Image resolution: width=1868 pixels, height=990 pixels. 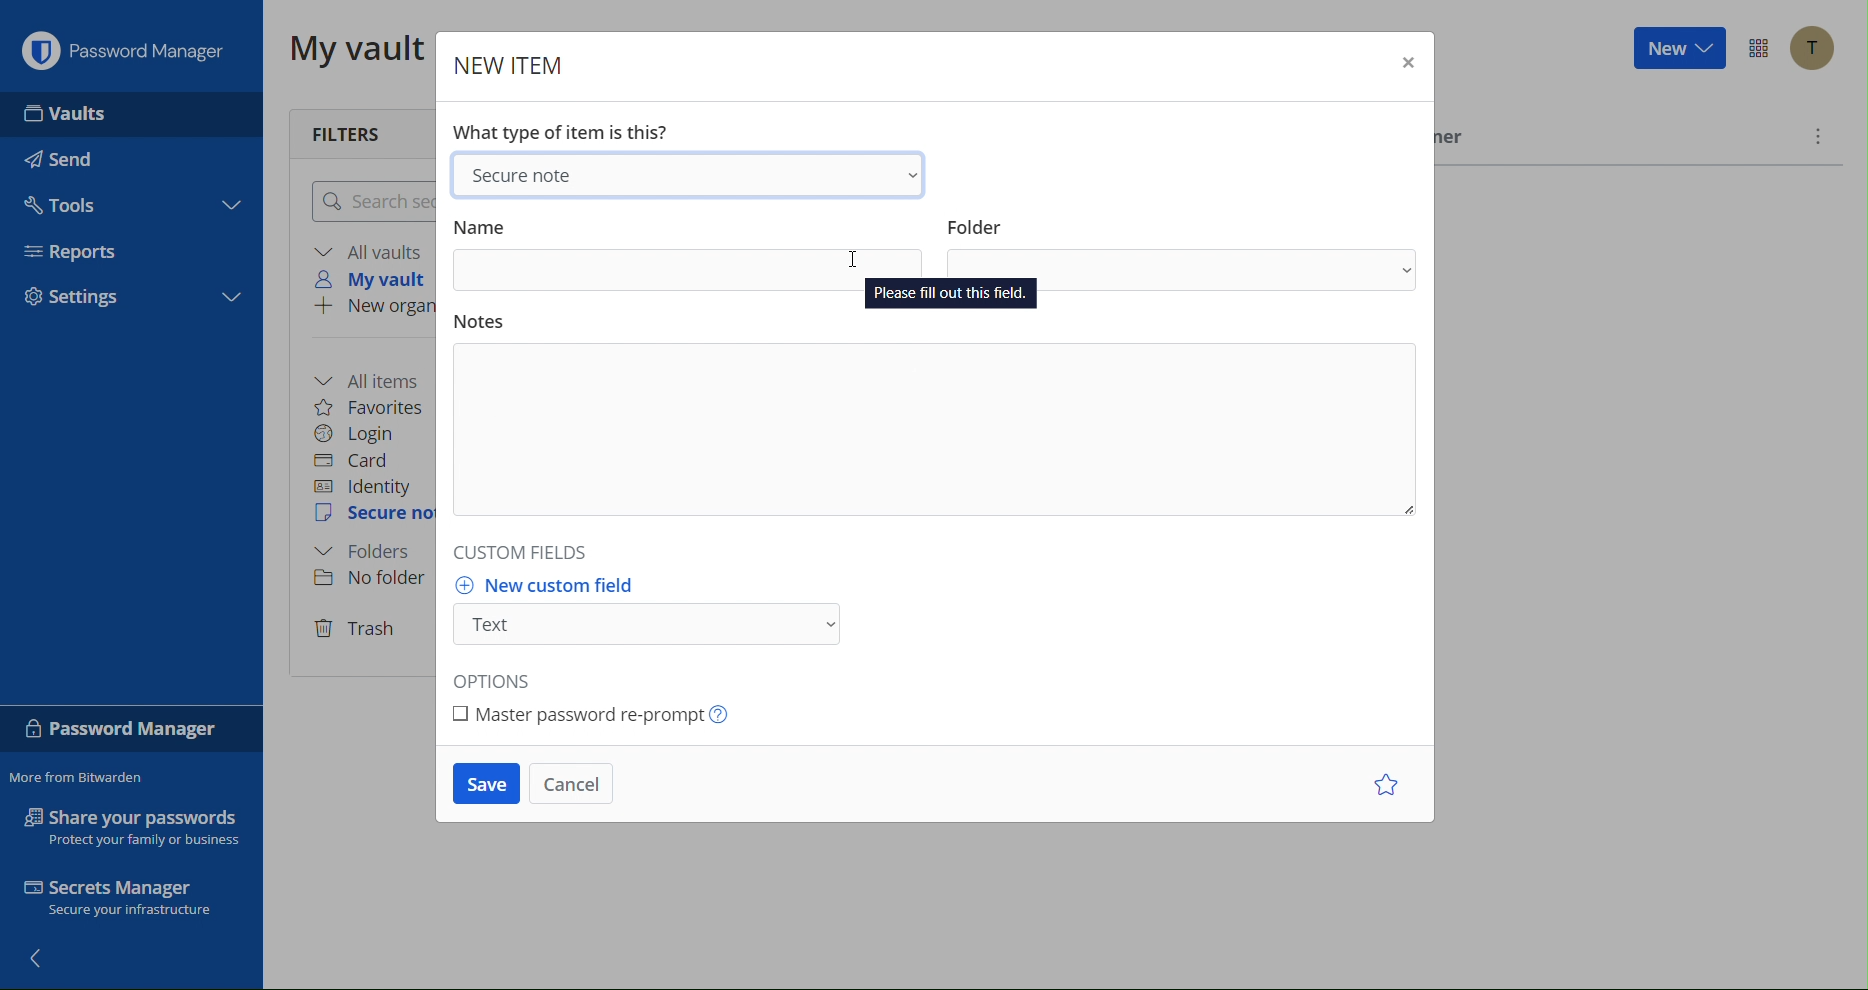 What do you see at coordinates (368, 580) in the screenshot?
I see `No folder` at bounding box center [368, 580].